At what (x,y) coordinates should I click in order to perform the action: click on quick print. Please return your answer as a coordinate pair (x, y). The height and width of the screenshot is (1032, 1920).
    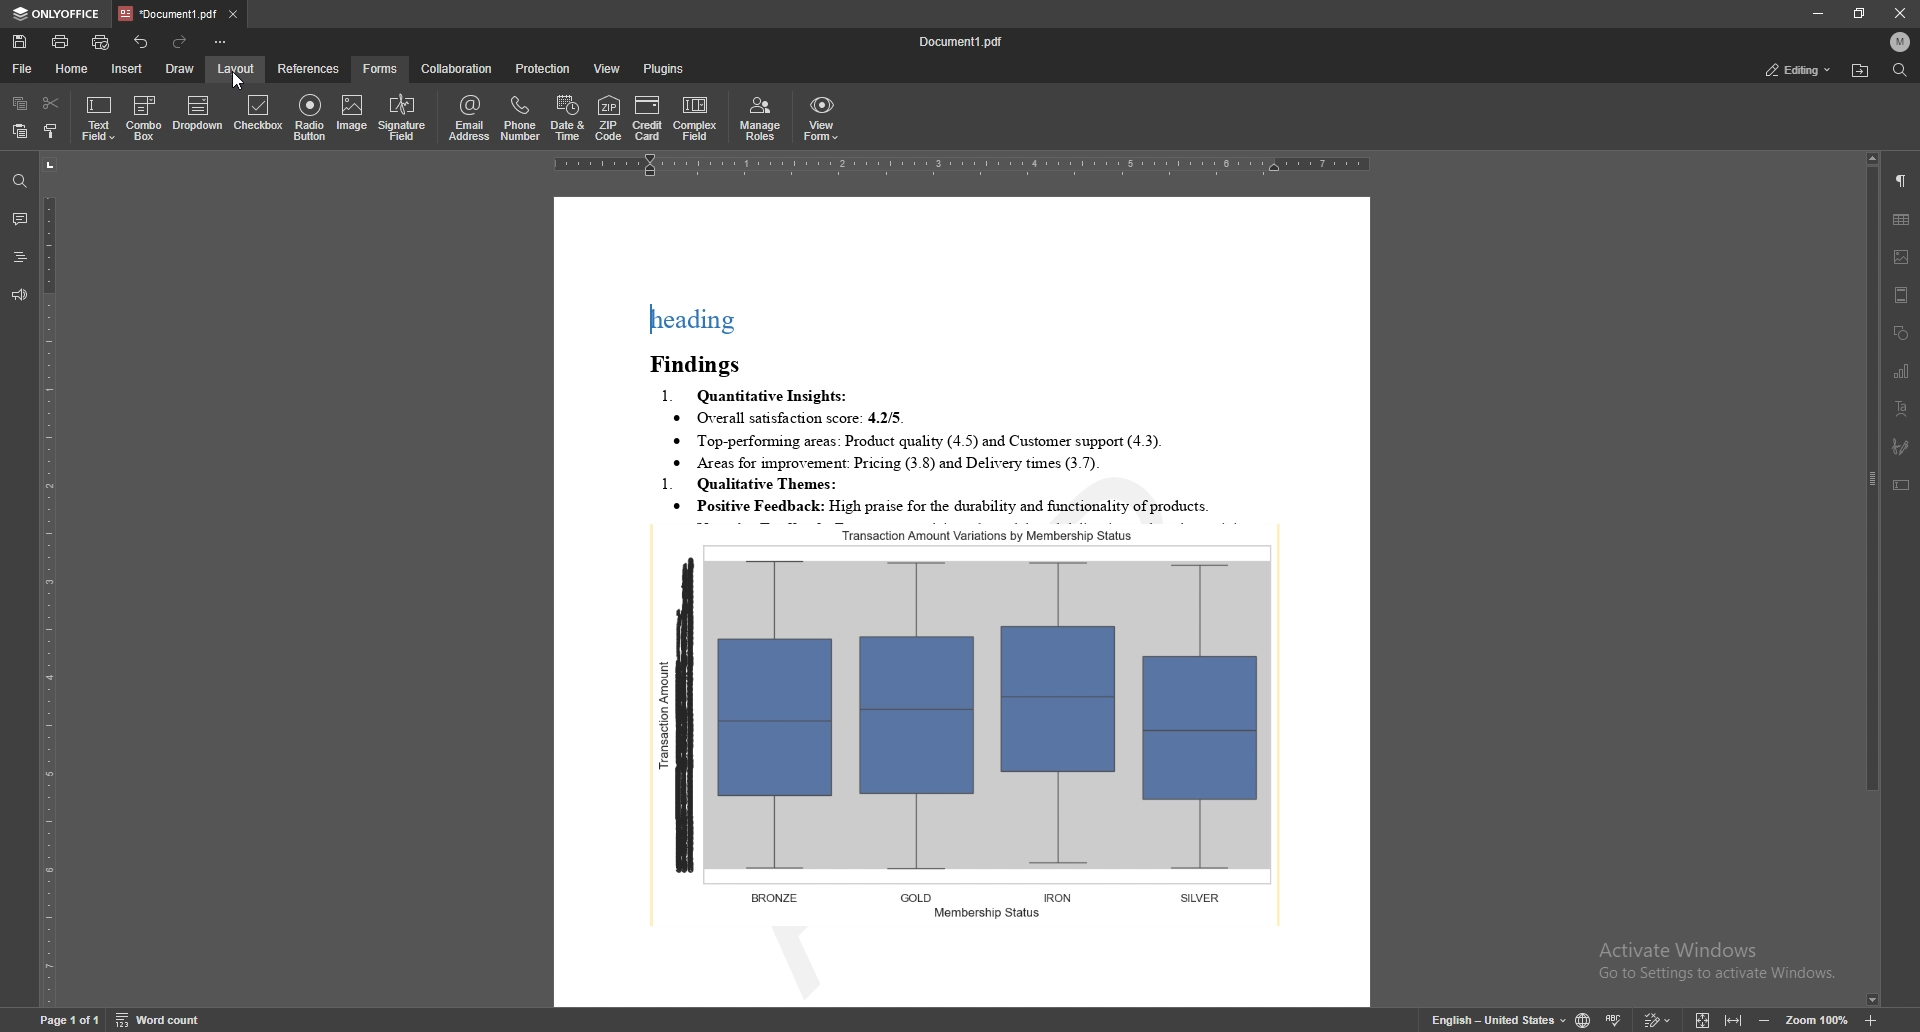
    Looking at the image, I should click on (101, 42).